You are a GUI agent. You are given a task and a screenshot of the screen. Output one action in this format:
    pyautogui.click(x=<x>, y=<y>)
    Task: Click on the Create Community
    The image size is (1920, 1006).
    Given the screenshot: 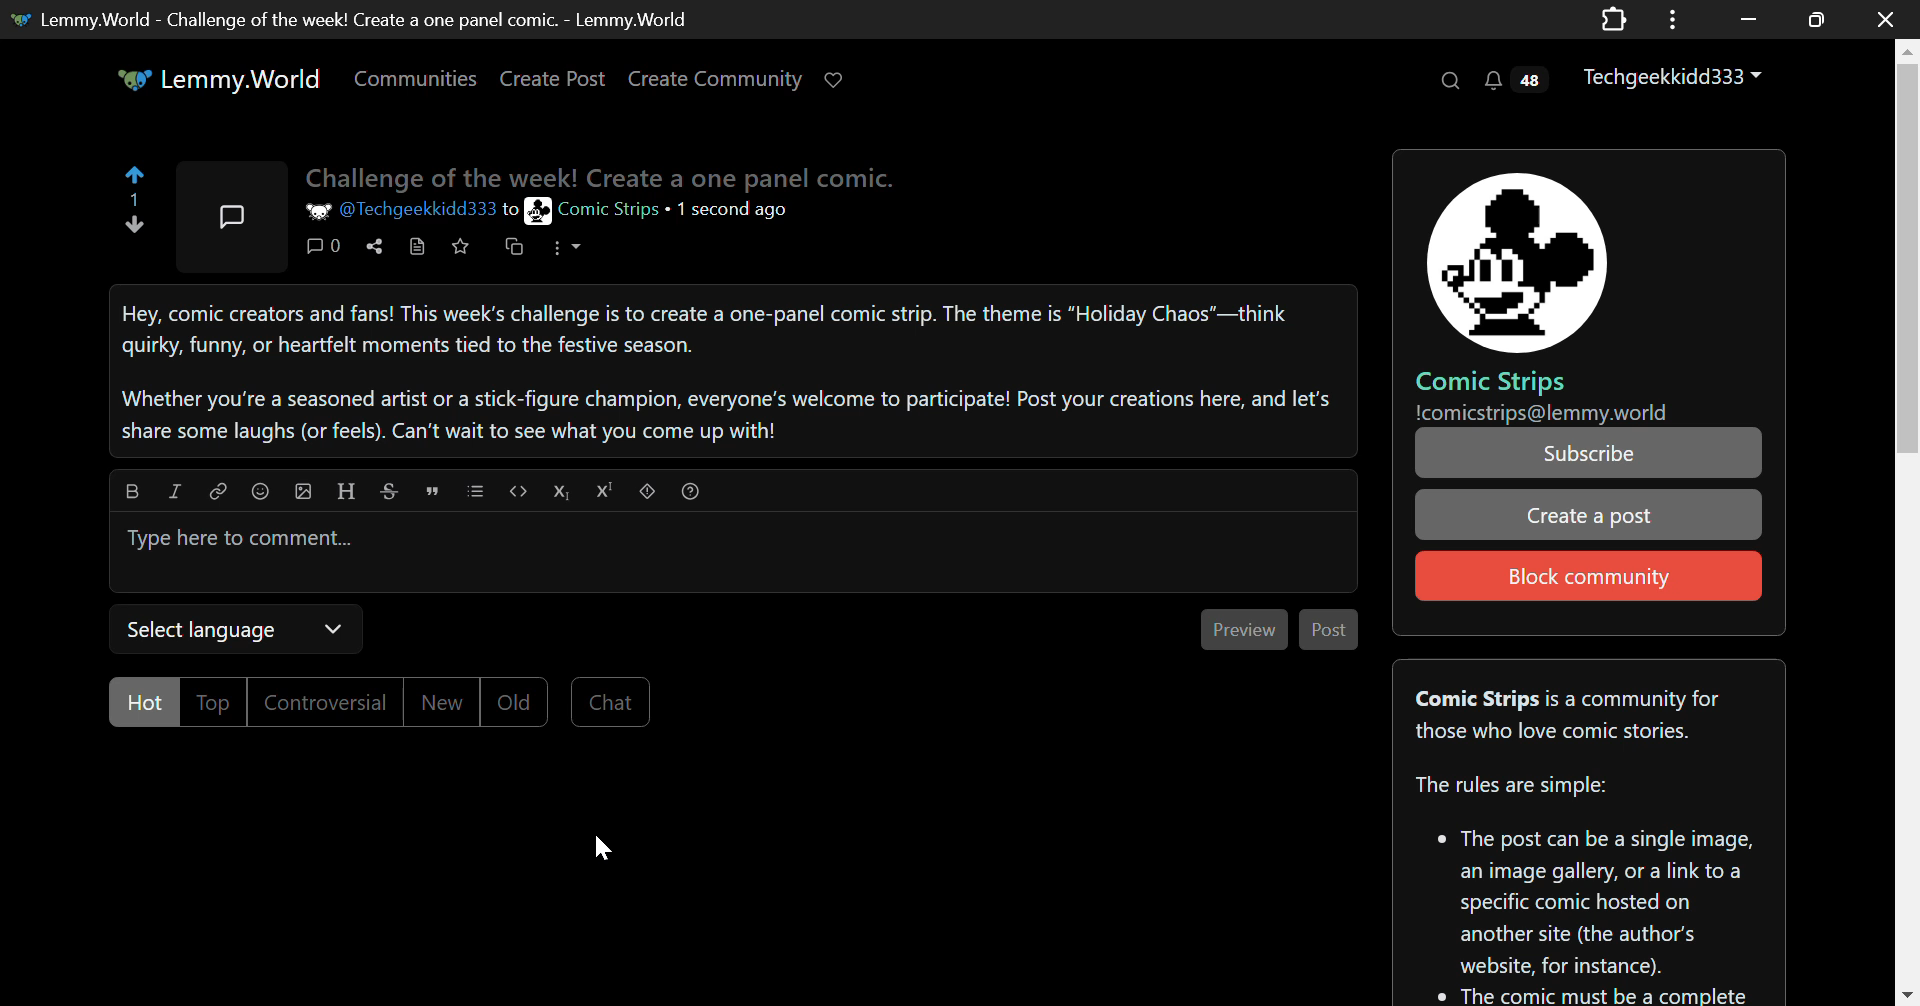 What is the action you would take?
    pyautogui.click(x=716, y=80)
    